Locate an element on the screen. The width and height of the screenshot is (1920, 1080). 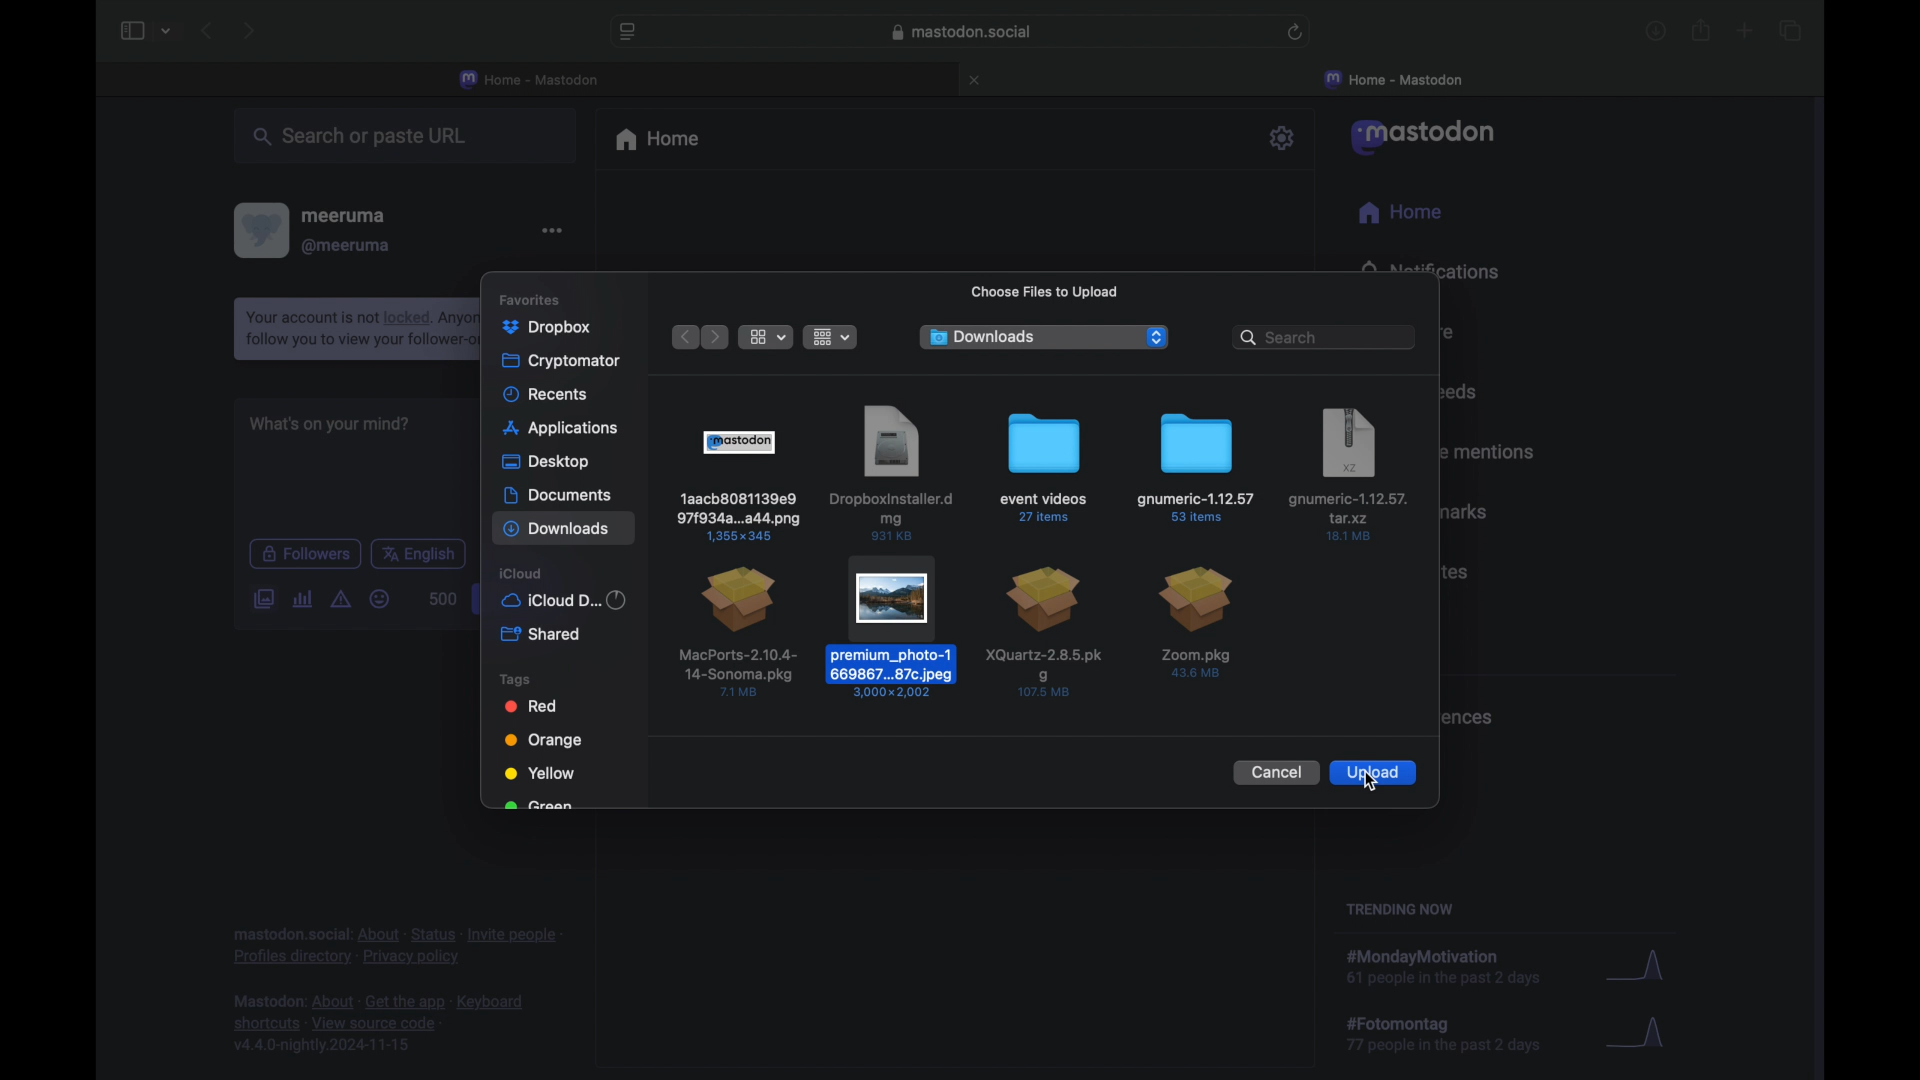
file is located at coordinates (739, 484).